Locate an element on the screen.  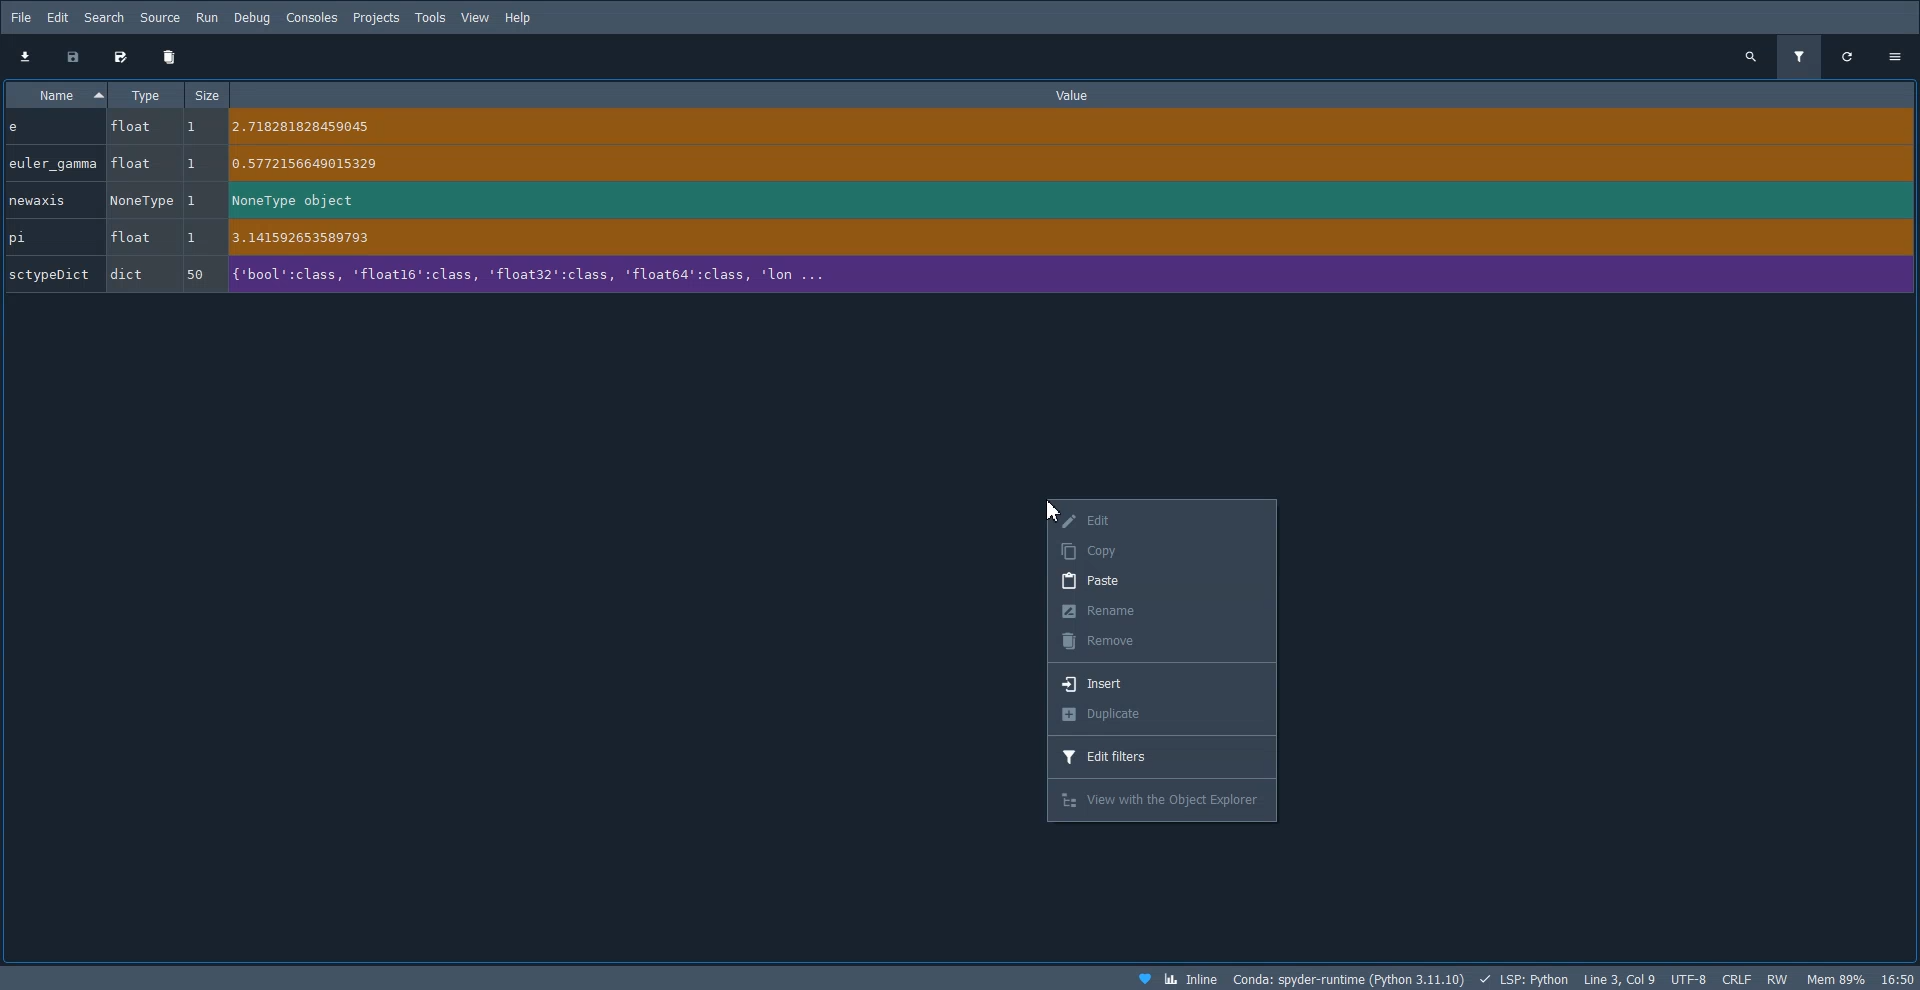
Name is located at coordinates (56, 93).